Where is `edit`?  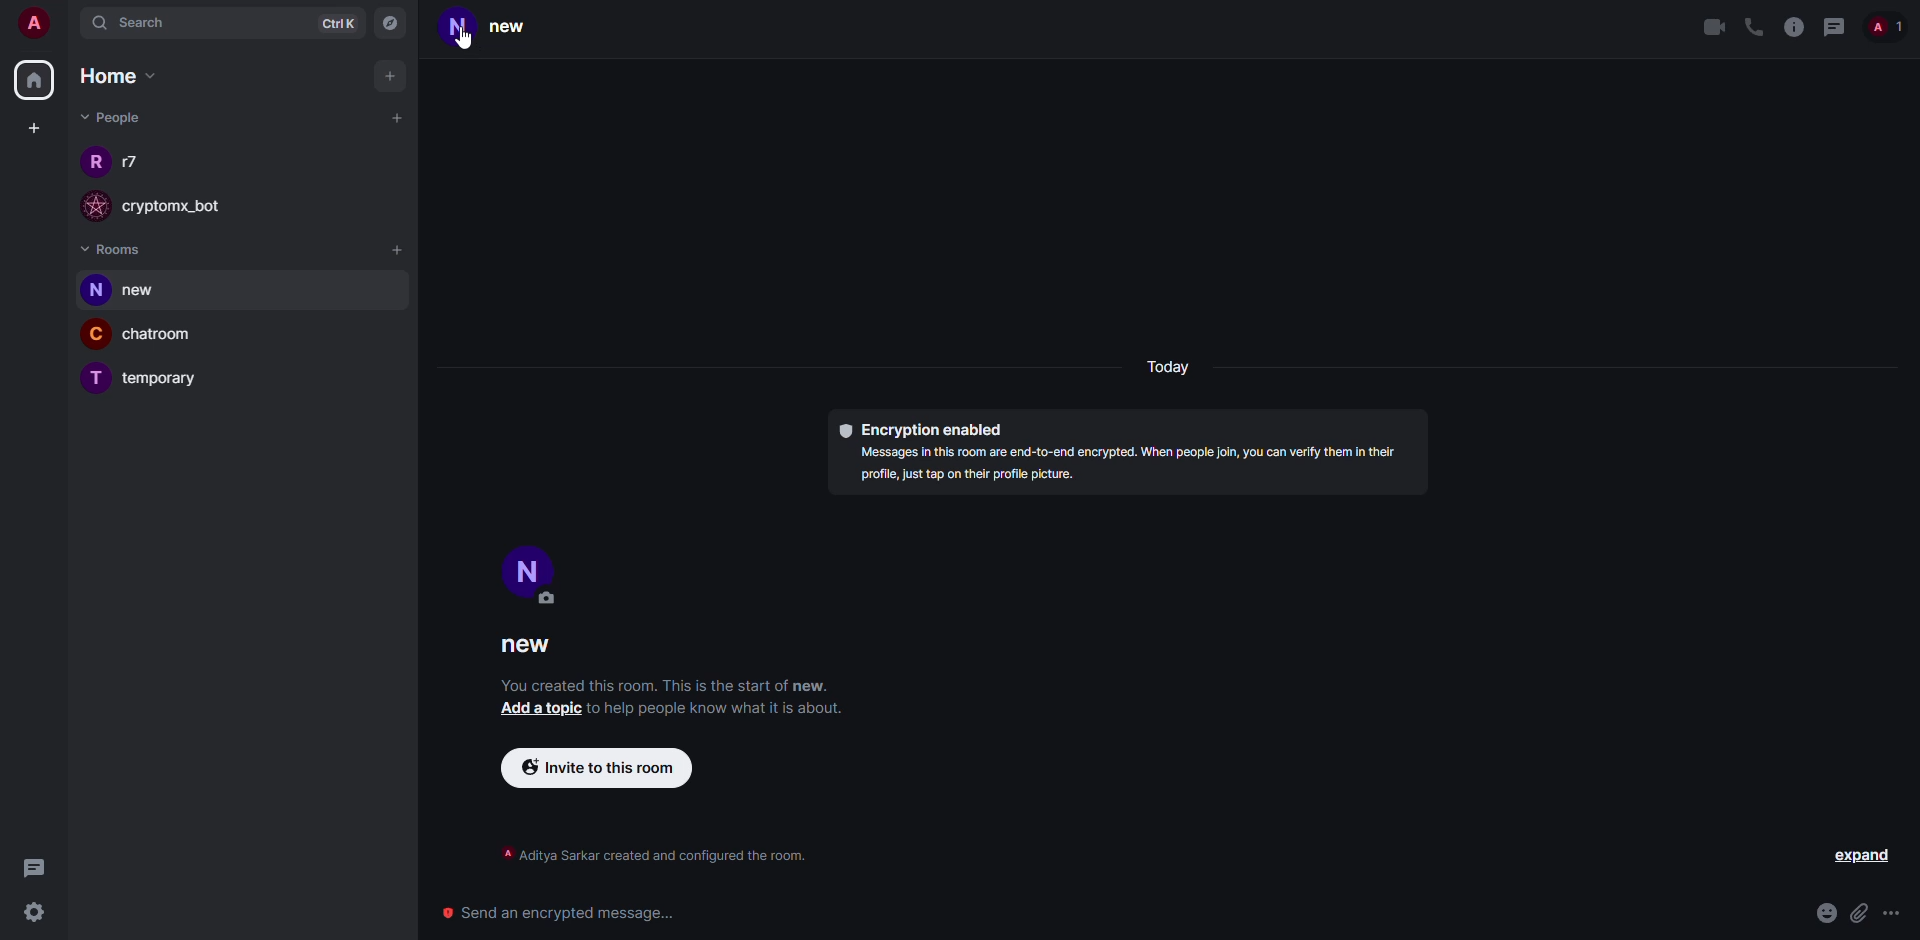
edit is located at coordinates (549, 599).